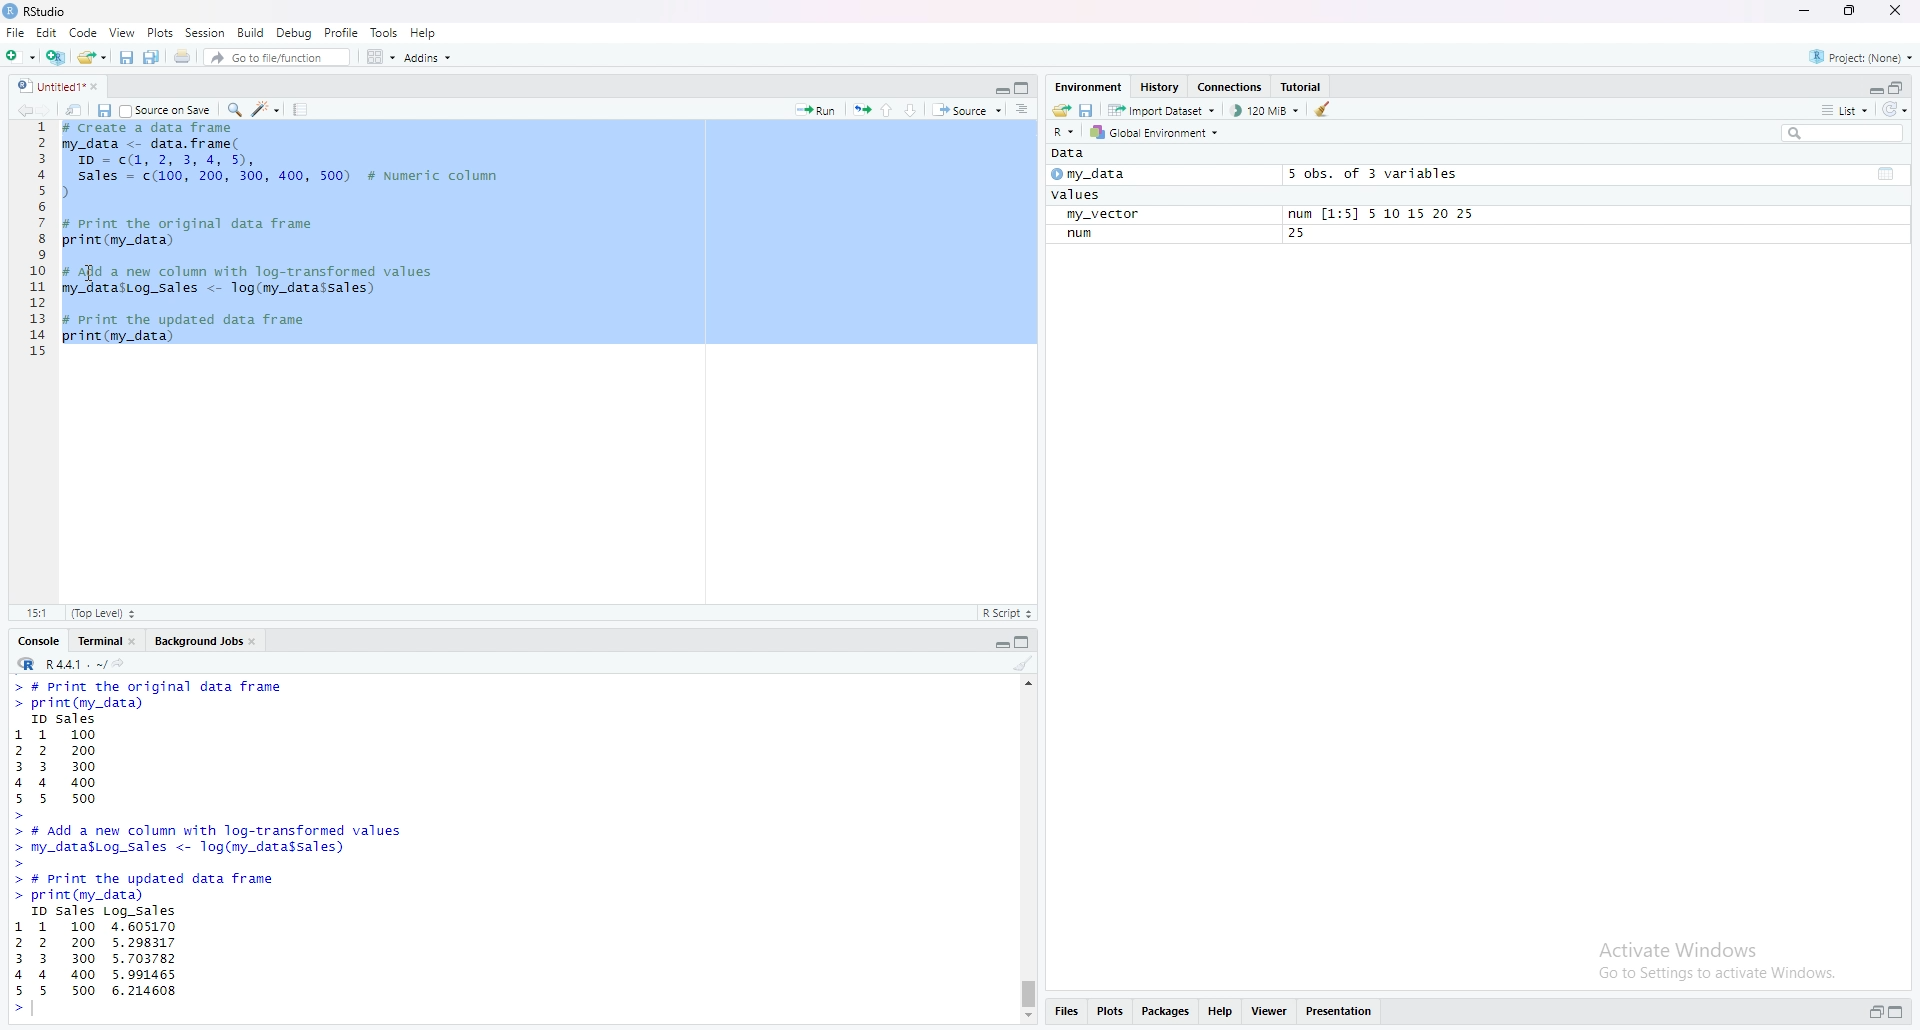  Describe the element at coordinates (96, 642) in the screenshot. I see `terminal` at that location.